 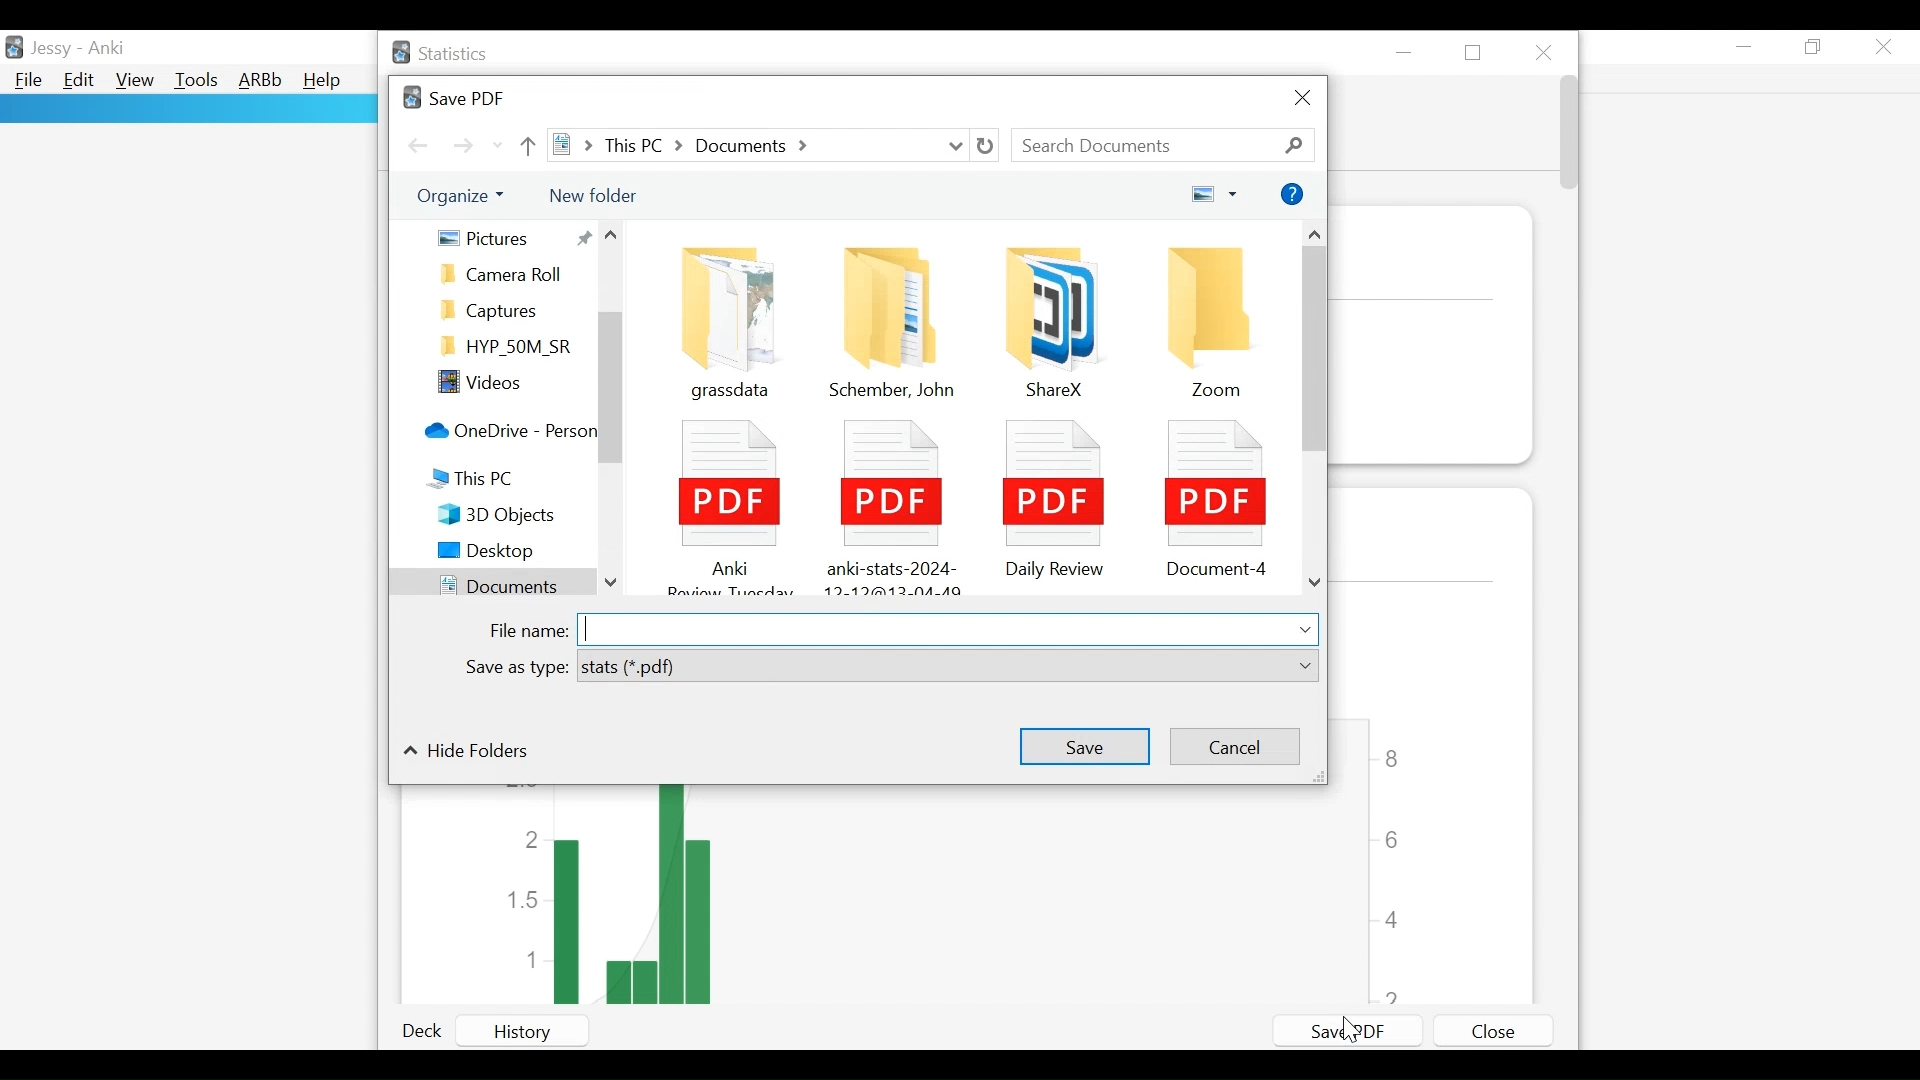 I want to click on ide folder, so click(x=467, y=753).